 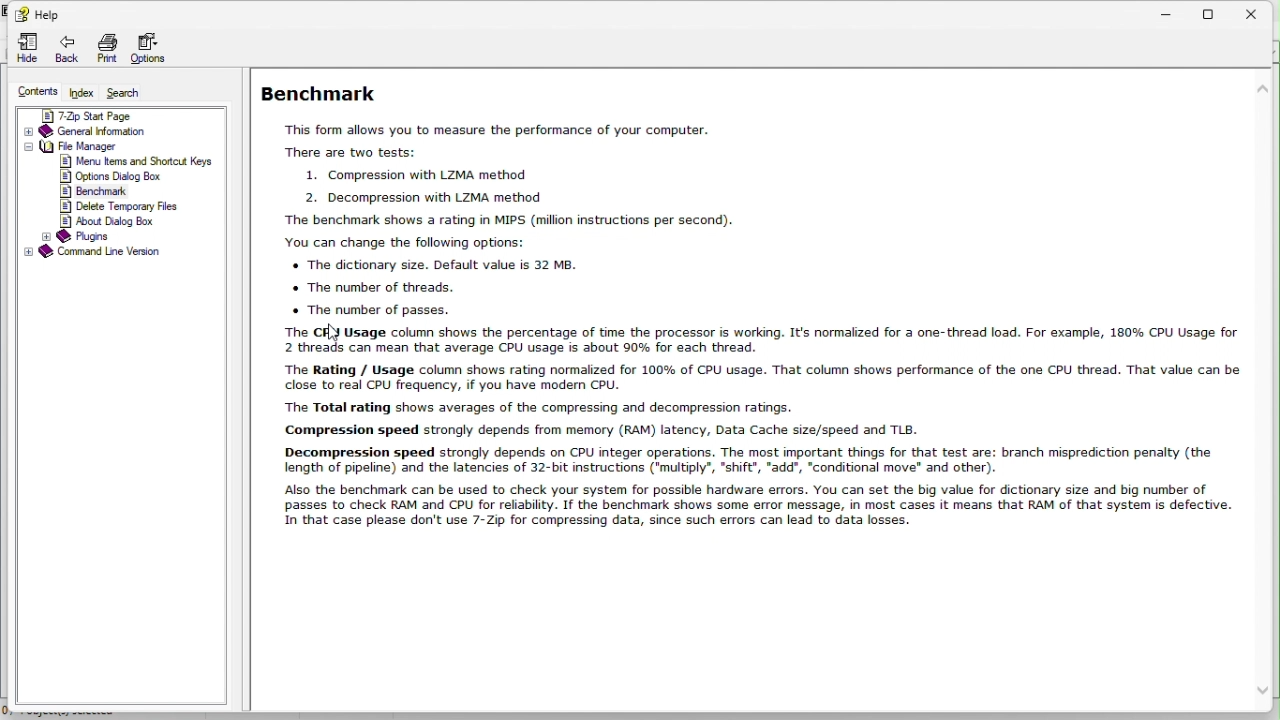 What do you see at coordinates (1164, 12) in the screenshot?
I see `Minimise` at bounding box center [1164, 12].